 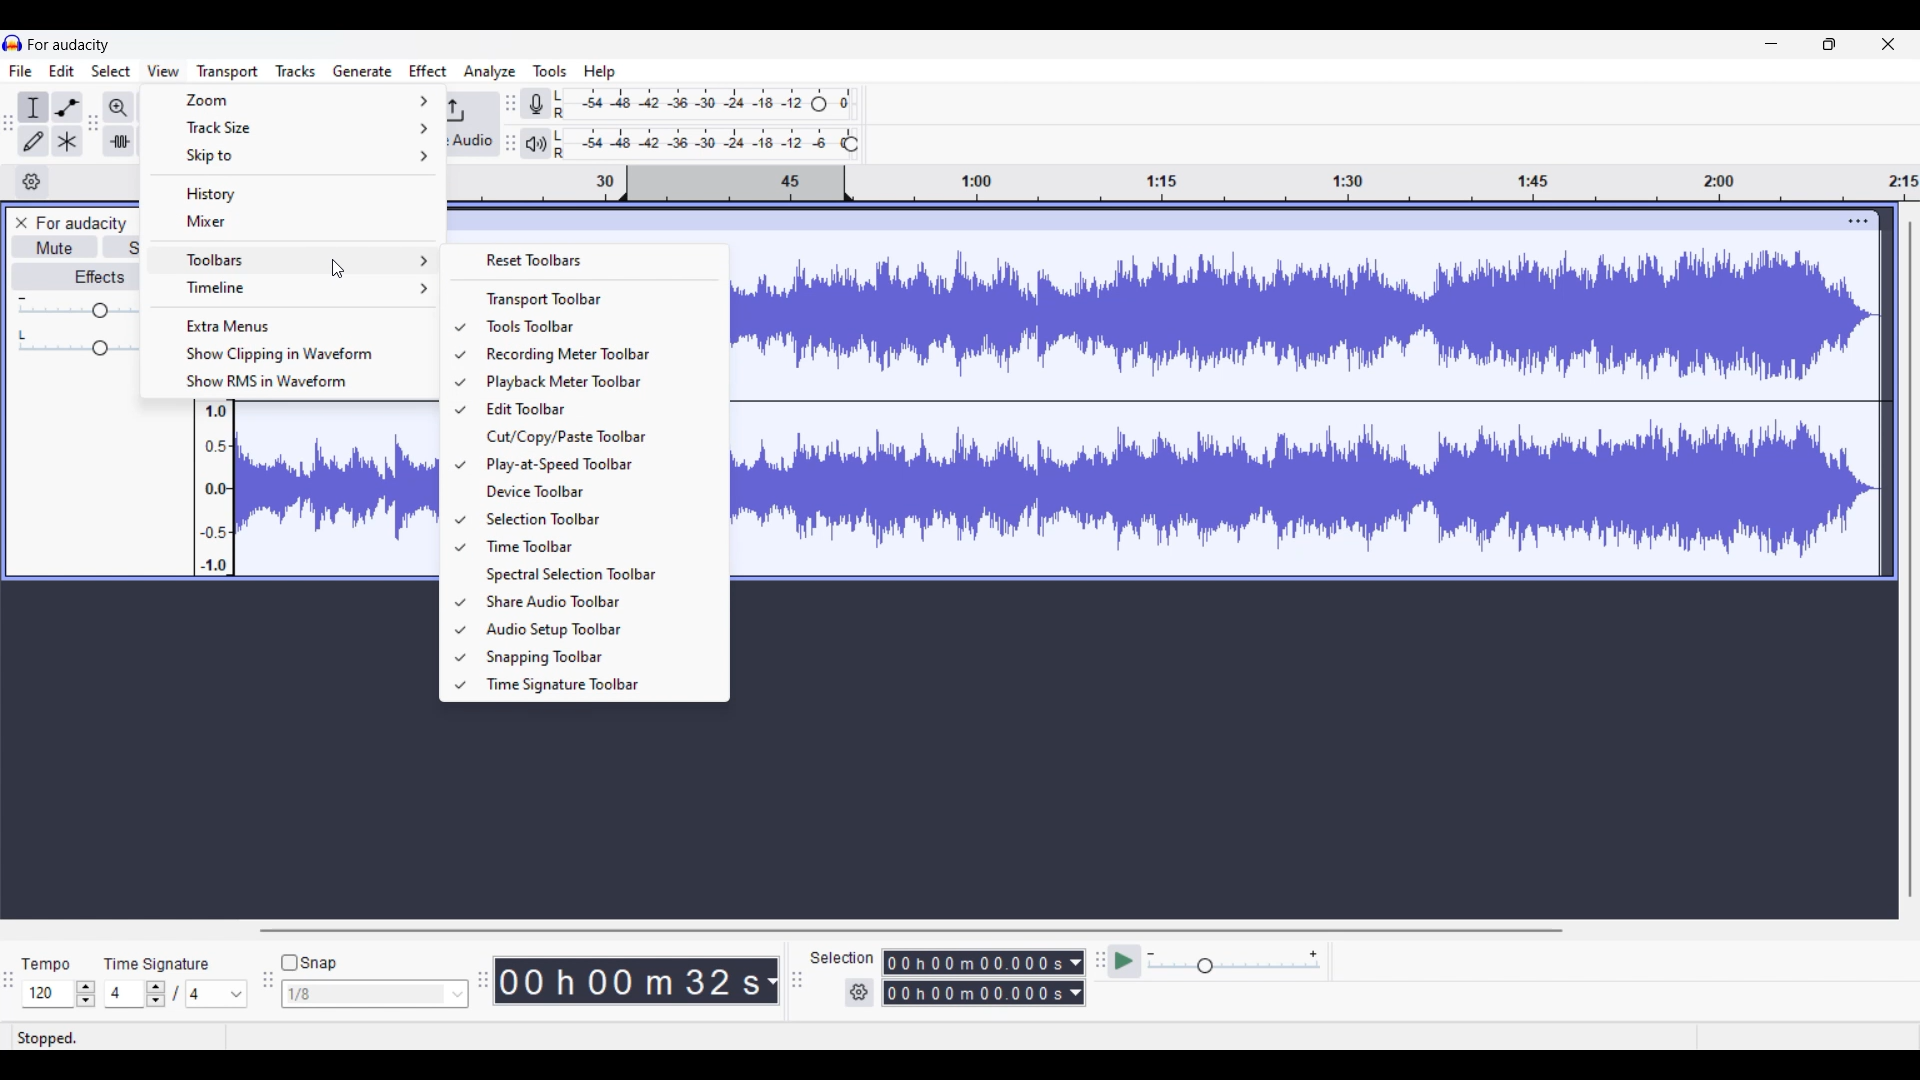 What do you see at coordinates (77, 306) in the screenshot?
I see `Volume scale` at bounding box center [77, 306].